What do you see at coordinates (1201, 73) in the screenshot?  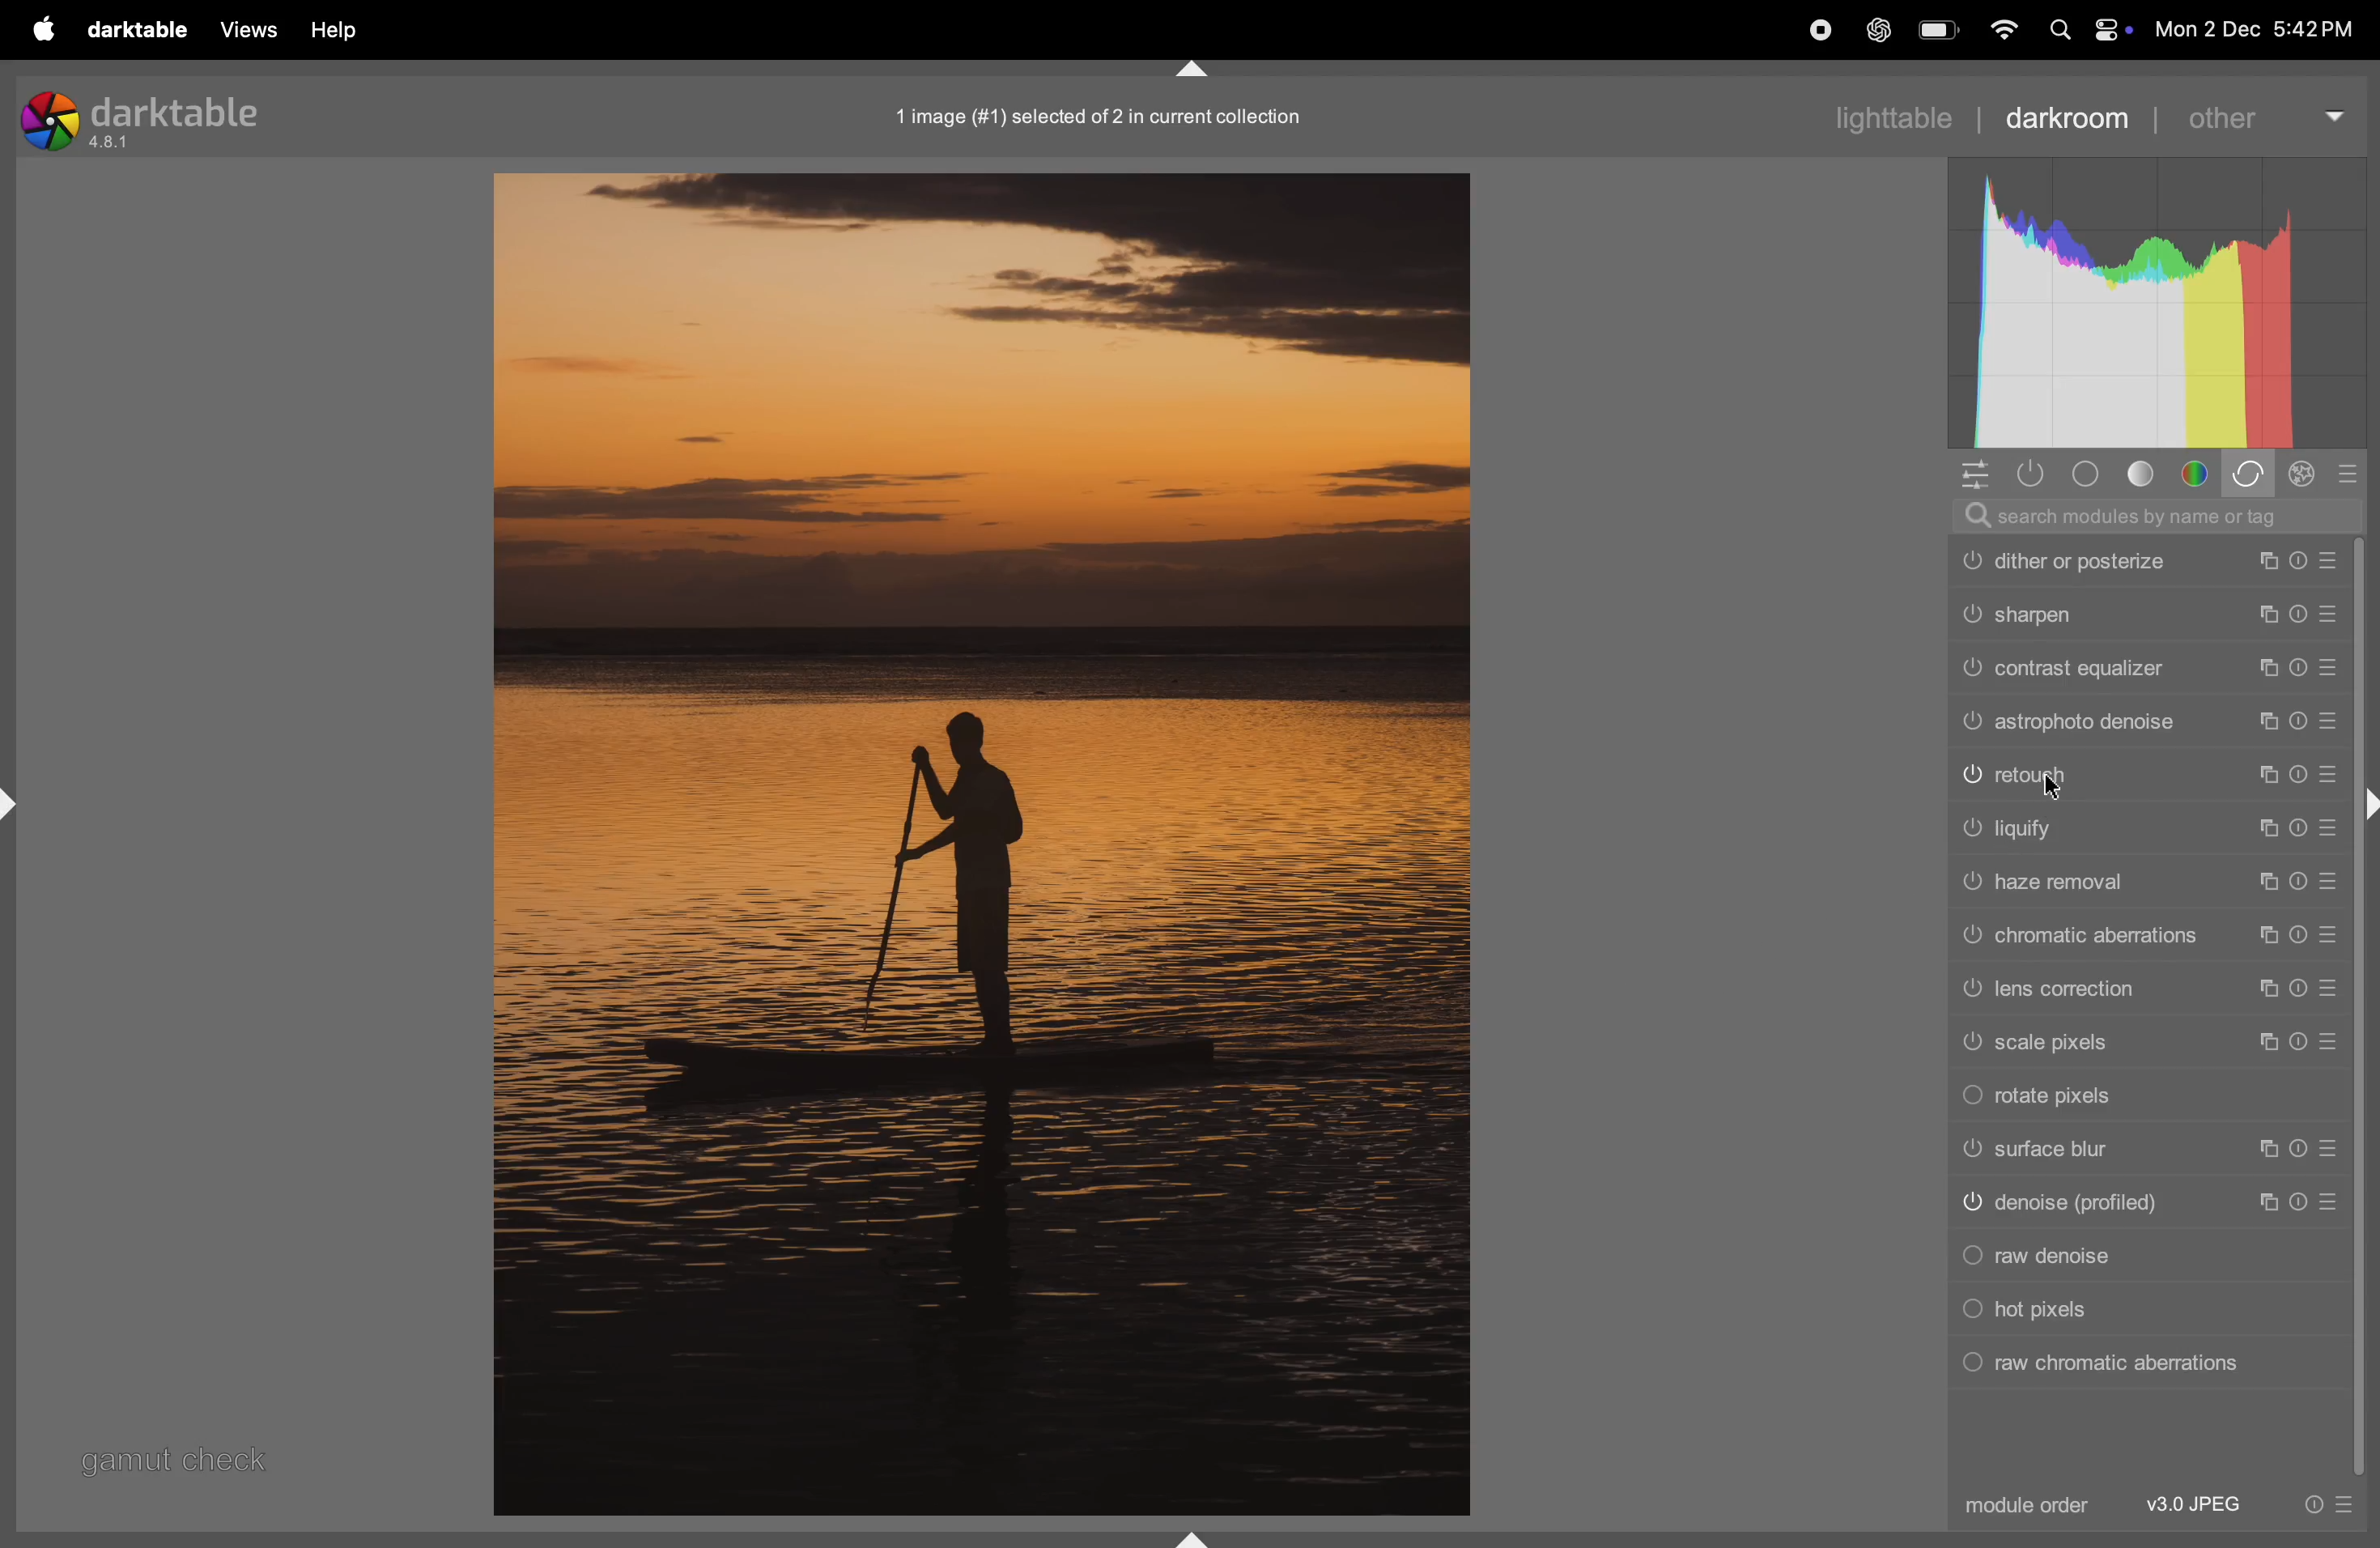 I see `Collapse` at bounding box center [1201, 73].